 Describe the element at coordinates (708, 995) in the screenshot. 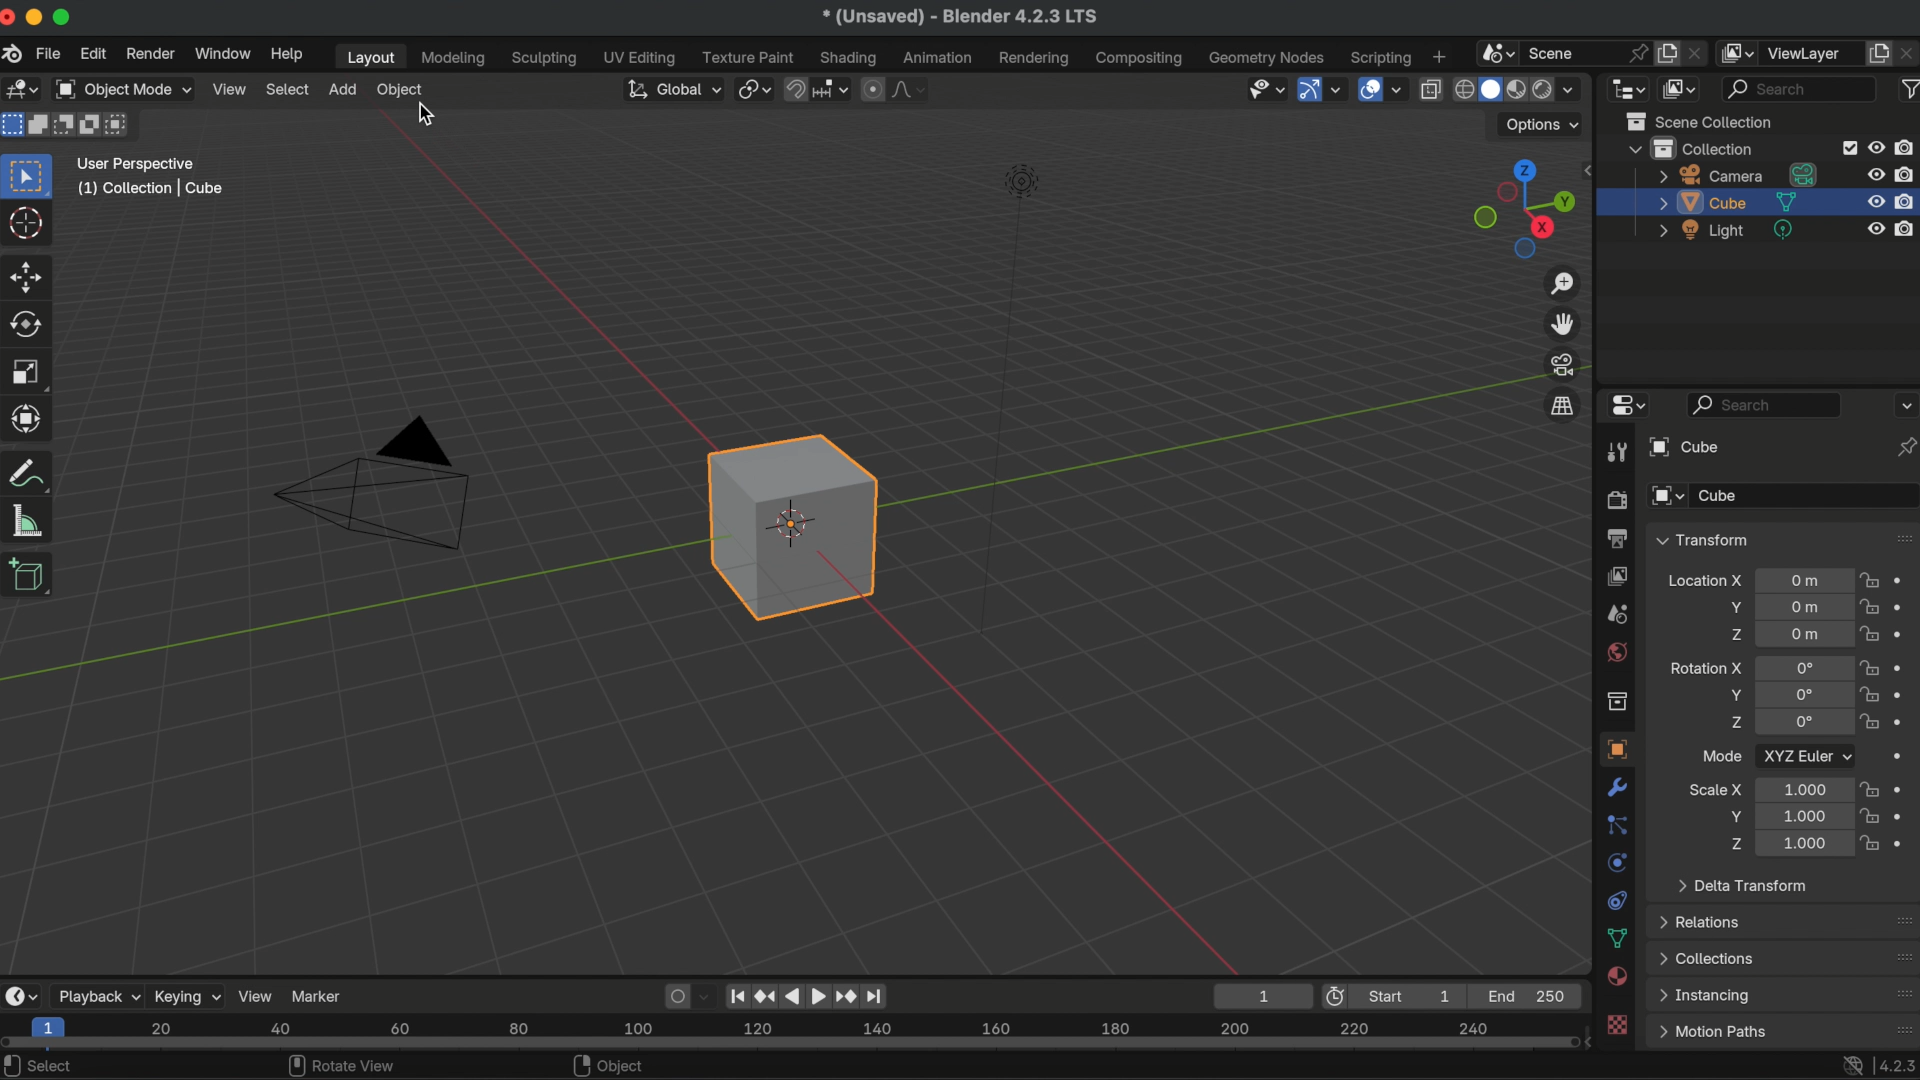

I see `auto keyframing` at that location.